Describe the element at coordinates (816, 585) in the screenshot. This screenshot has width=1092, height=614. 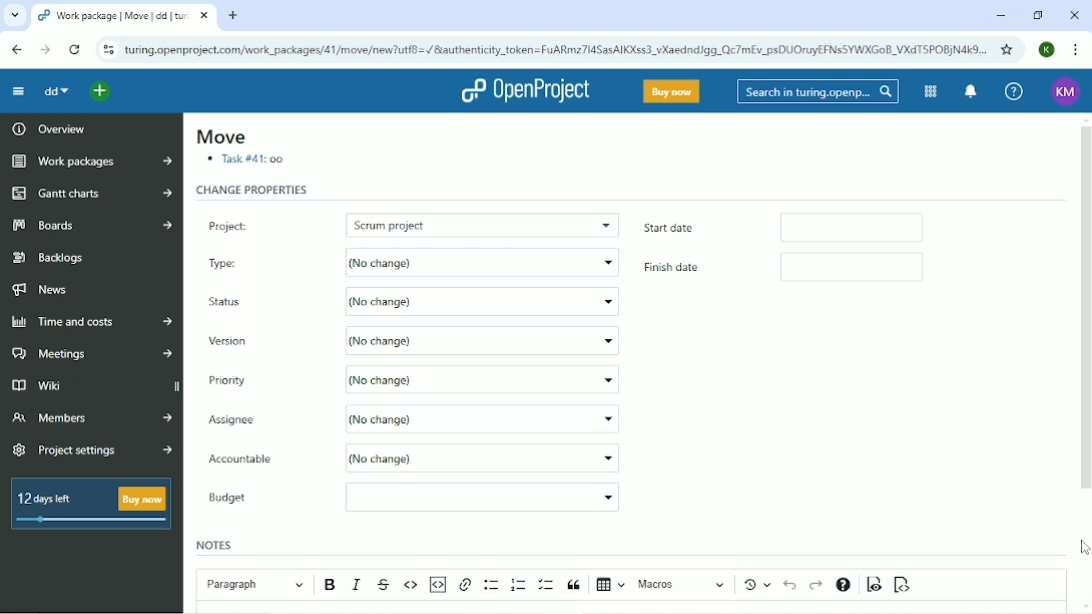
I see `Redo` at that location.